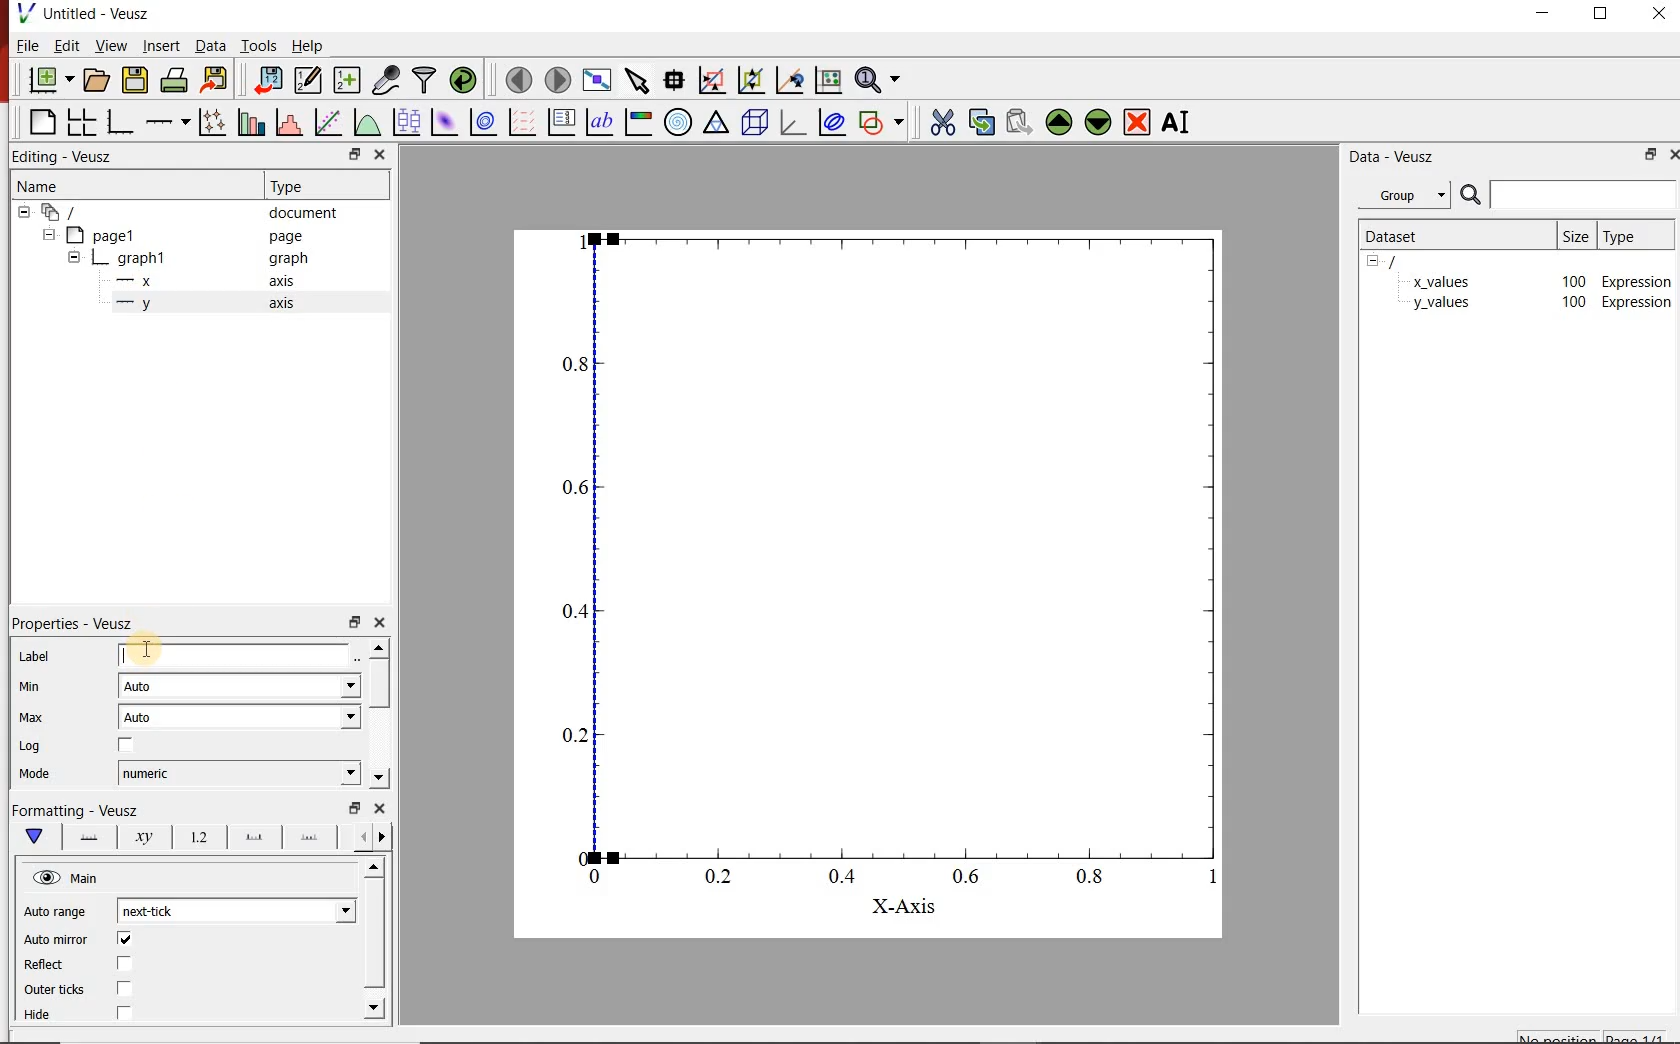 The width and height of the screenshot is (1680, 1044). What do you see at coordinates (35, 657) in the screenshot?
I see `Label` at bounding box center [35, 657].